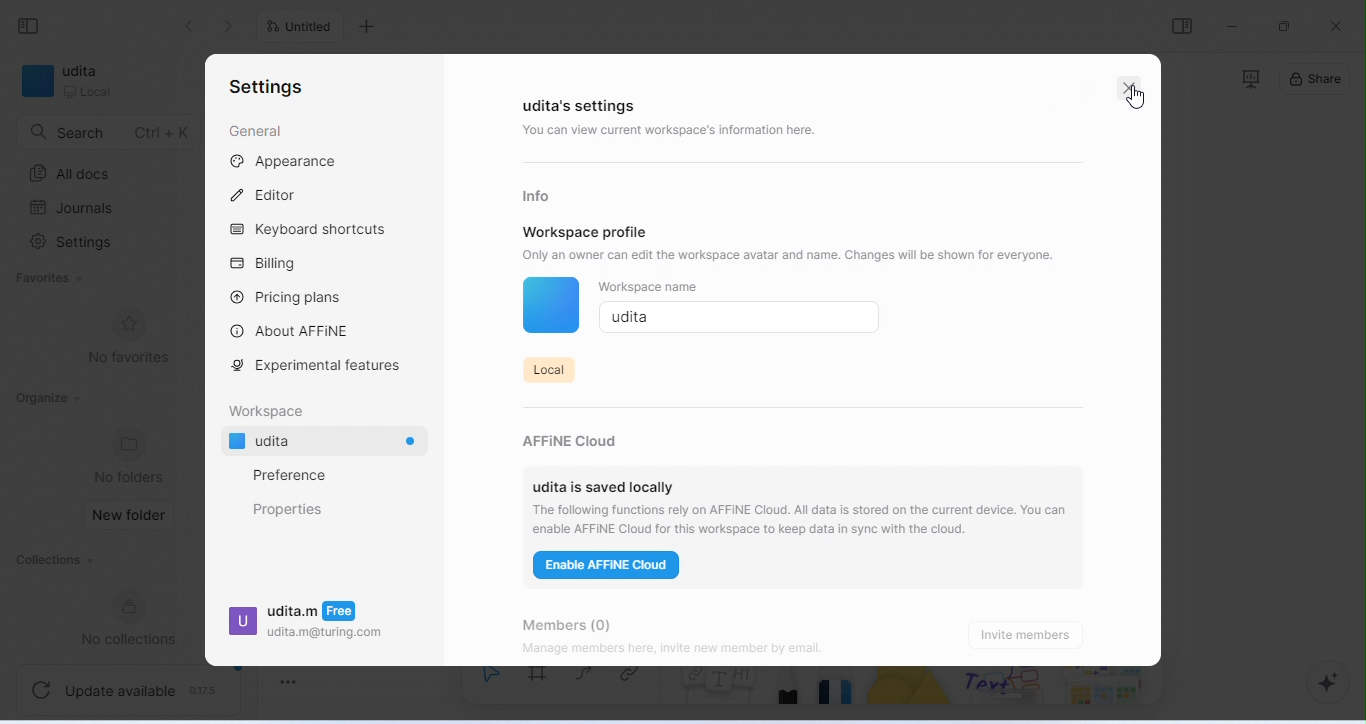 Image resolution: width=1366 pixels, height=724 pixels. What do you see at coordinates (919, 316) in the screenshot?
I see `save` at bounding box center [919, 316].